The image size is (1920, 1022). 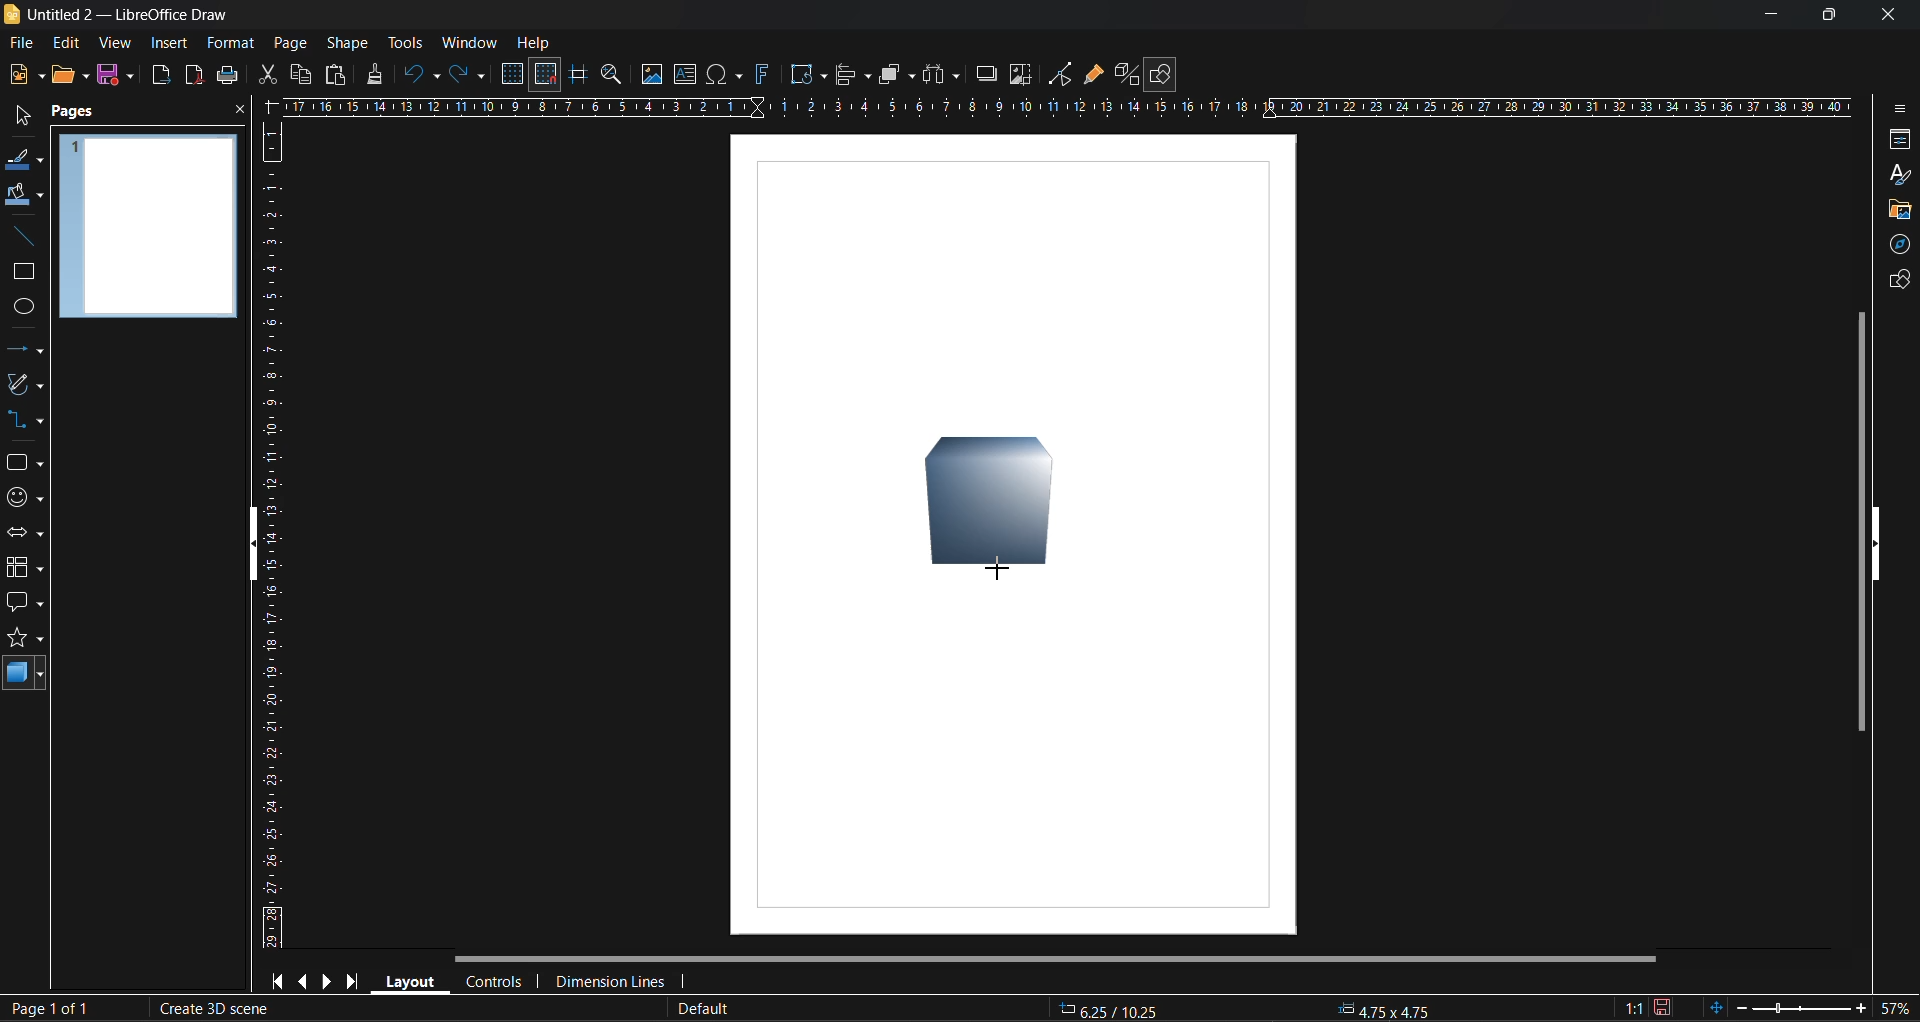 What do you see at coordinates (1720, 1007) in the screenshot?
I see `fit to window` at bounding box center [1720, 1007].